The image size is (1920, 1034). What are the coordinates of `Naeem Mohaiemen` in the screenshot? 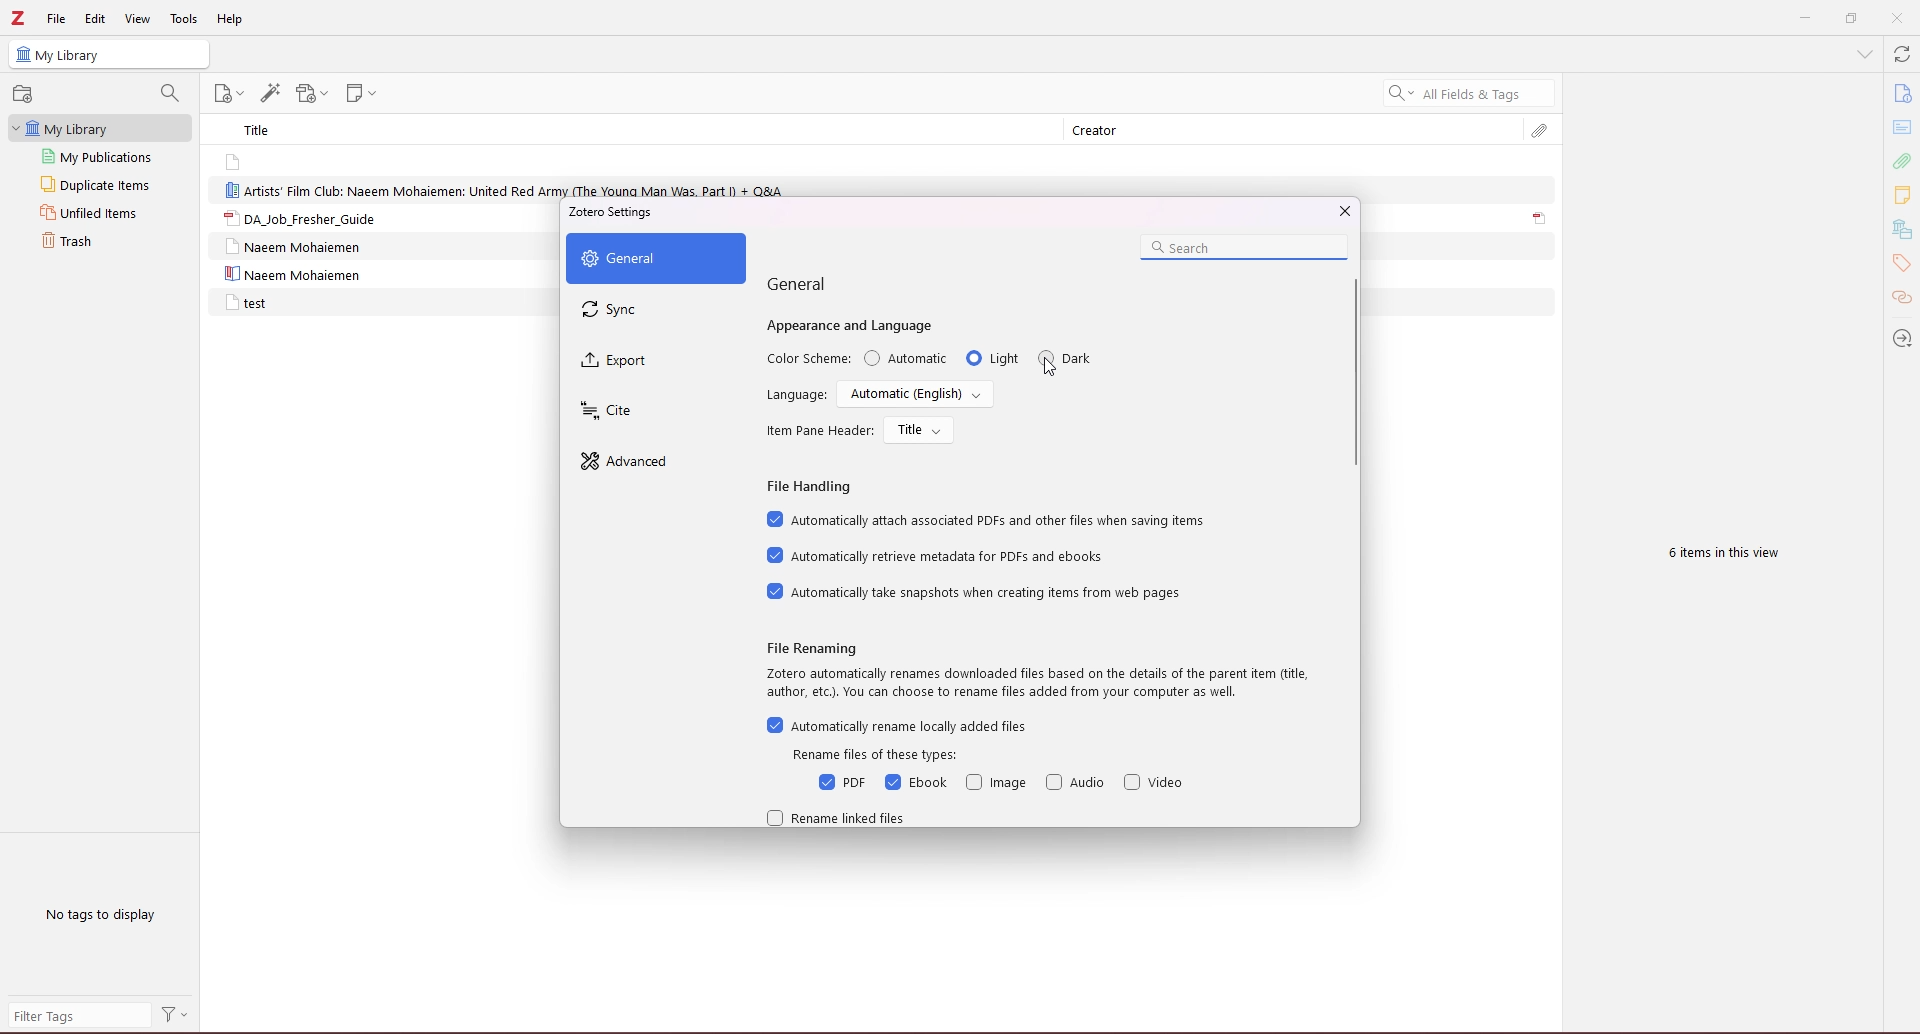 It's located at (299, 247).